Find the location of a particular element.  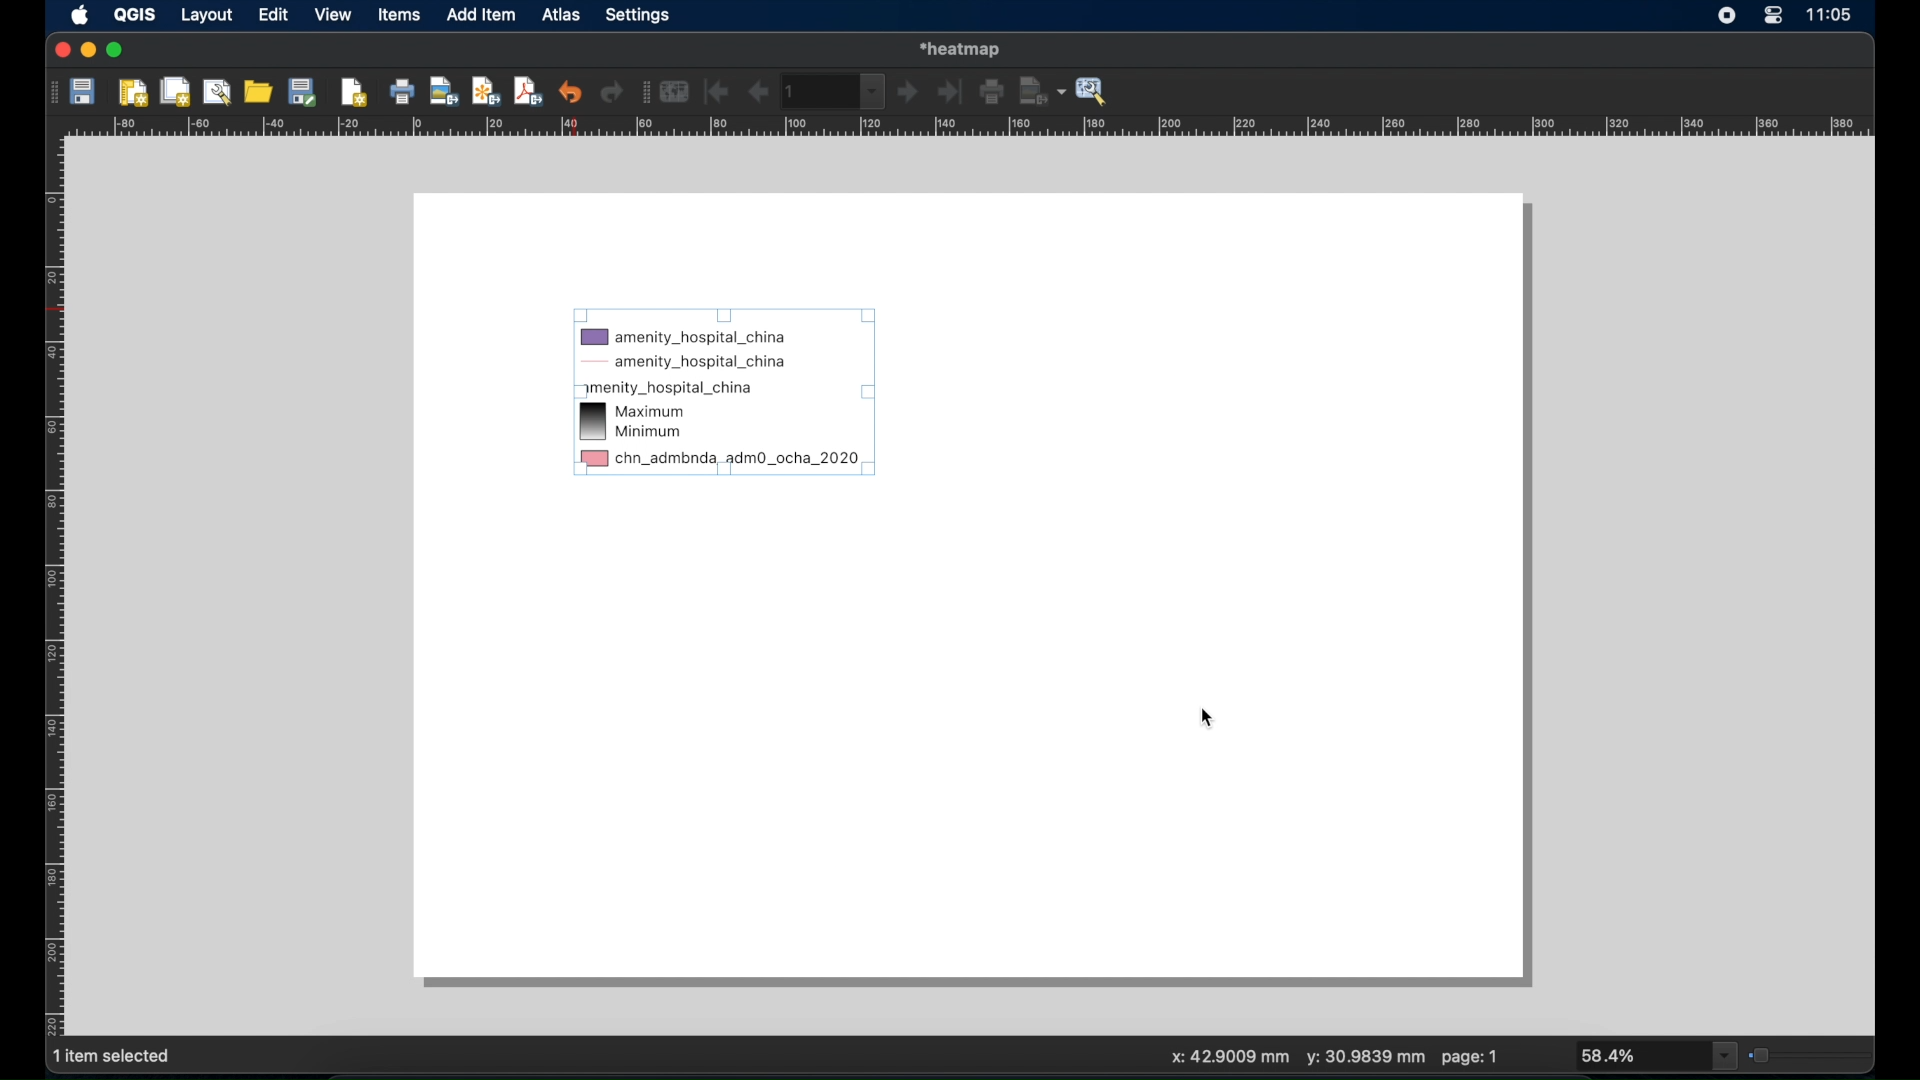

legend is located at coordinates (728, 392).